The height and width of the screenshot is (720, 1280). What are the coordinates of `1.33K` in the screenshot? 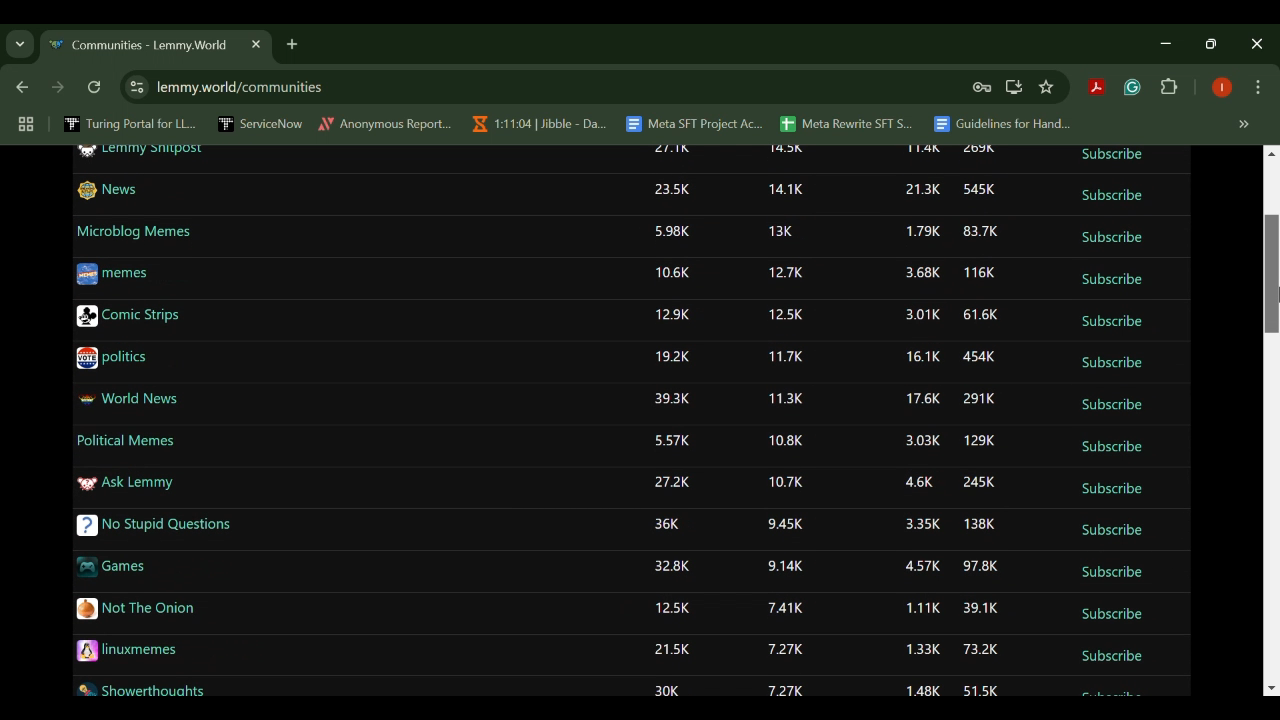 It's located at (923, 651).